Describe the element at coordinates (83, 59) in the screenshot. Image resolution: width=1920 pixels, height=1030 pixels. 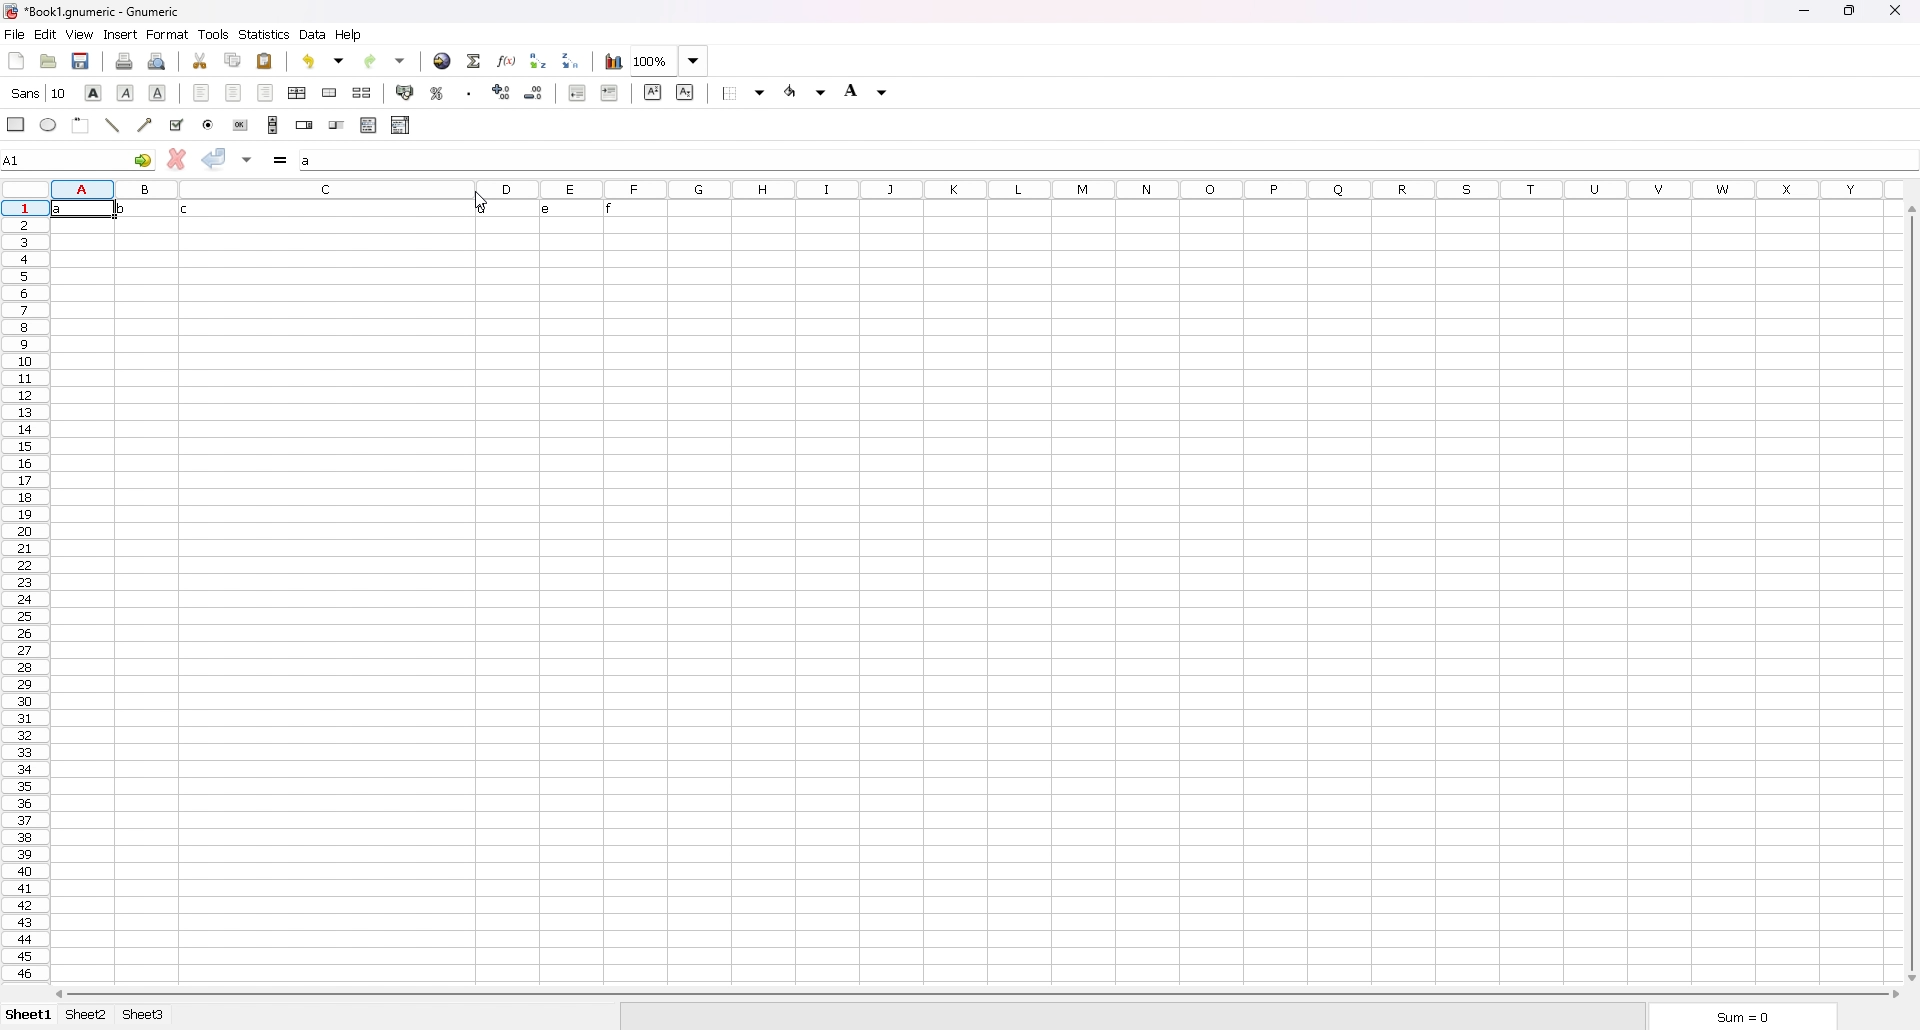
I see `save` at that location.